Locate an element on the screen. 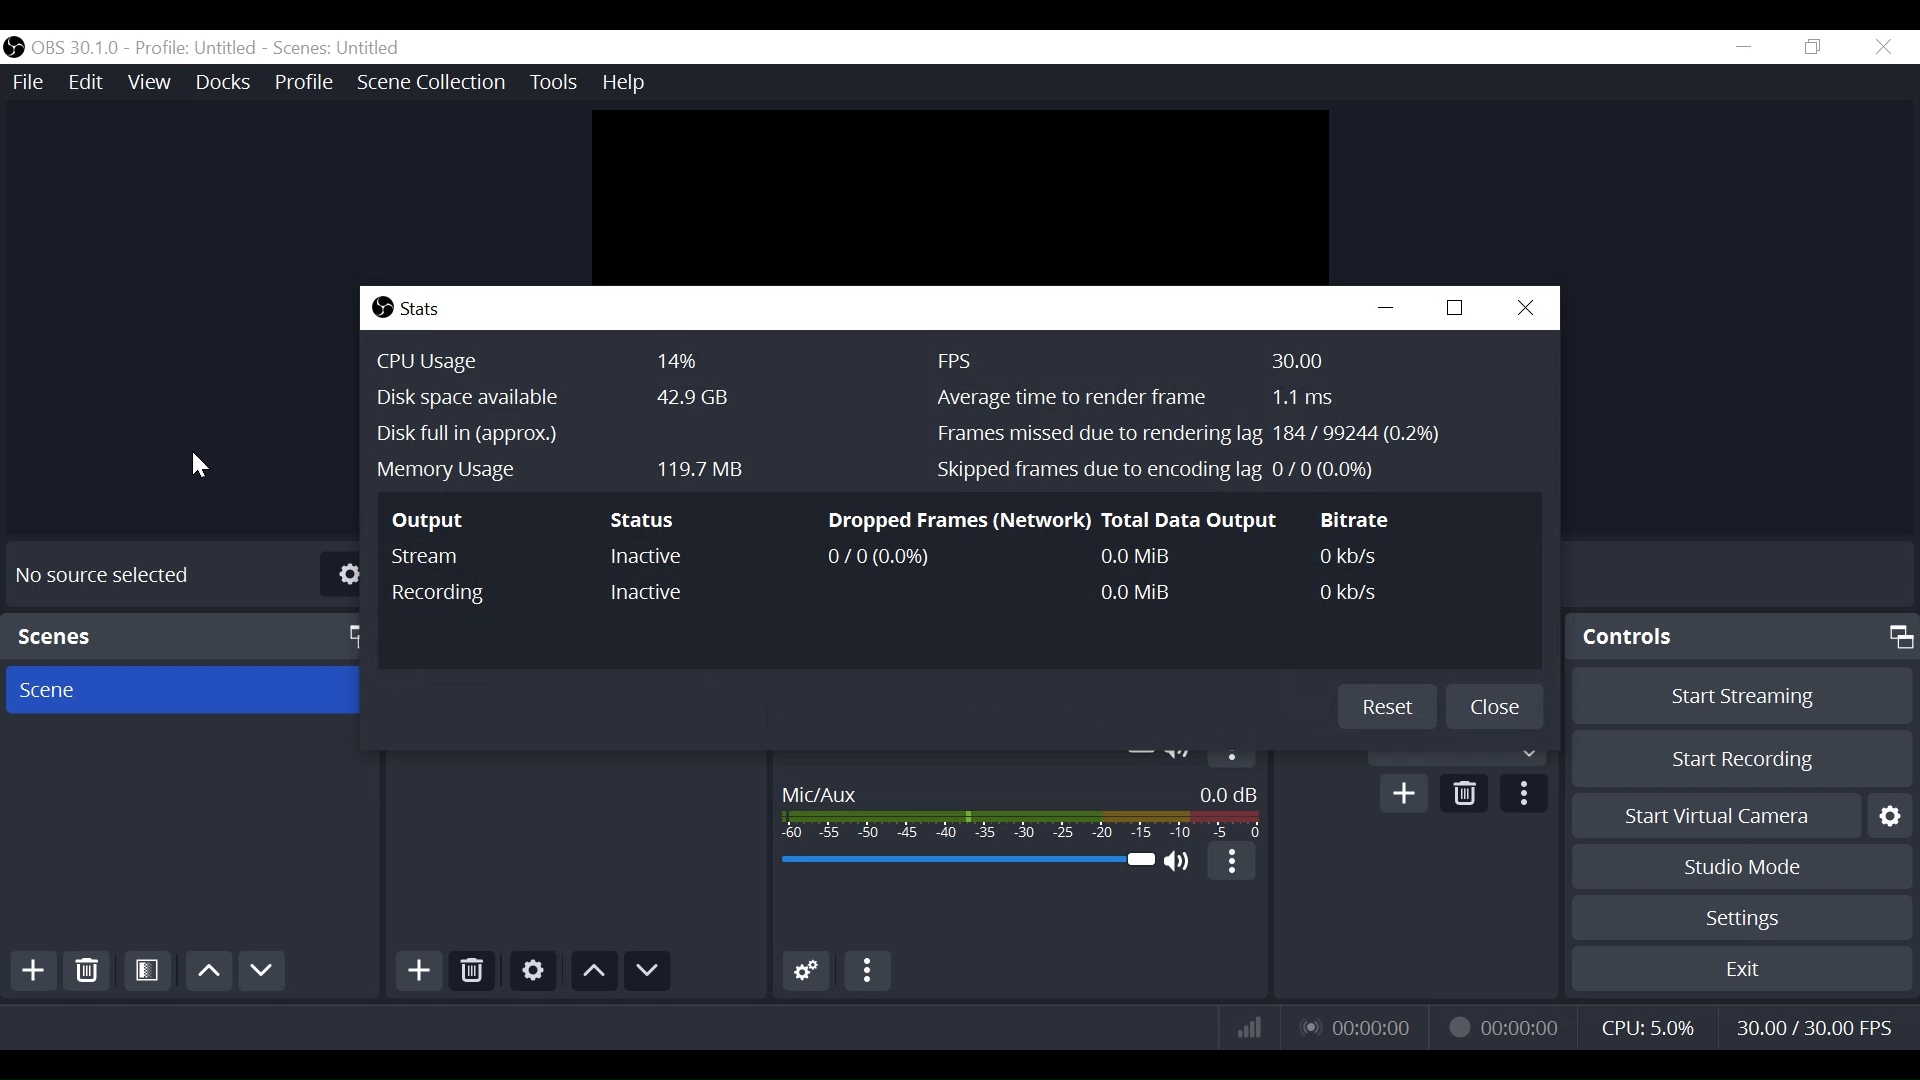 This screenshot has width=1920, height=1080. 0.0MB is located at coordinates (1143, 592).